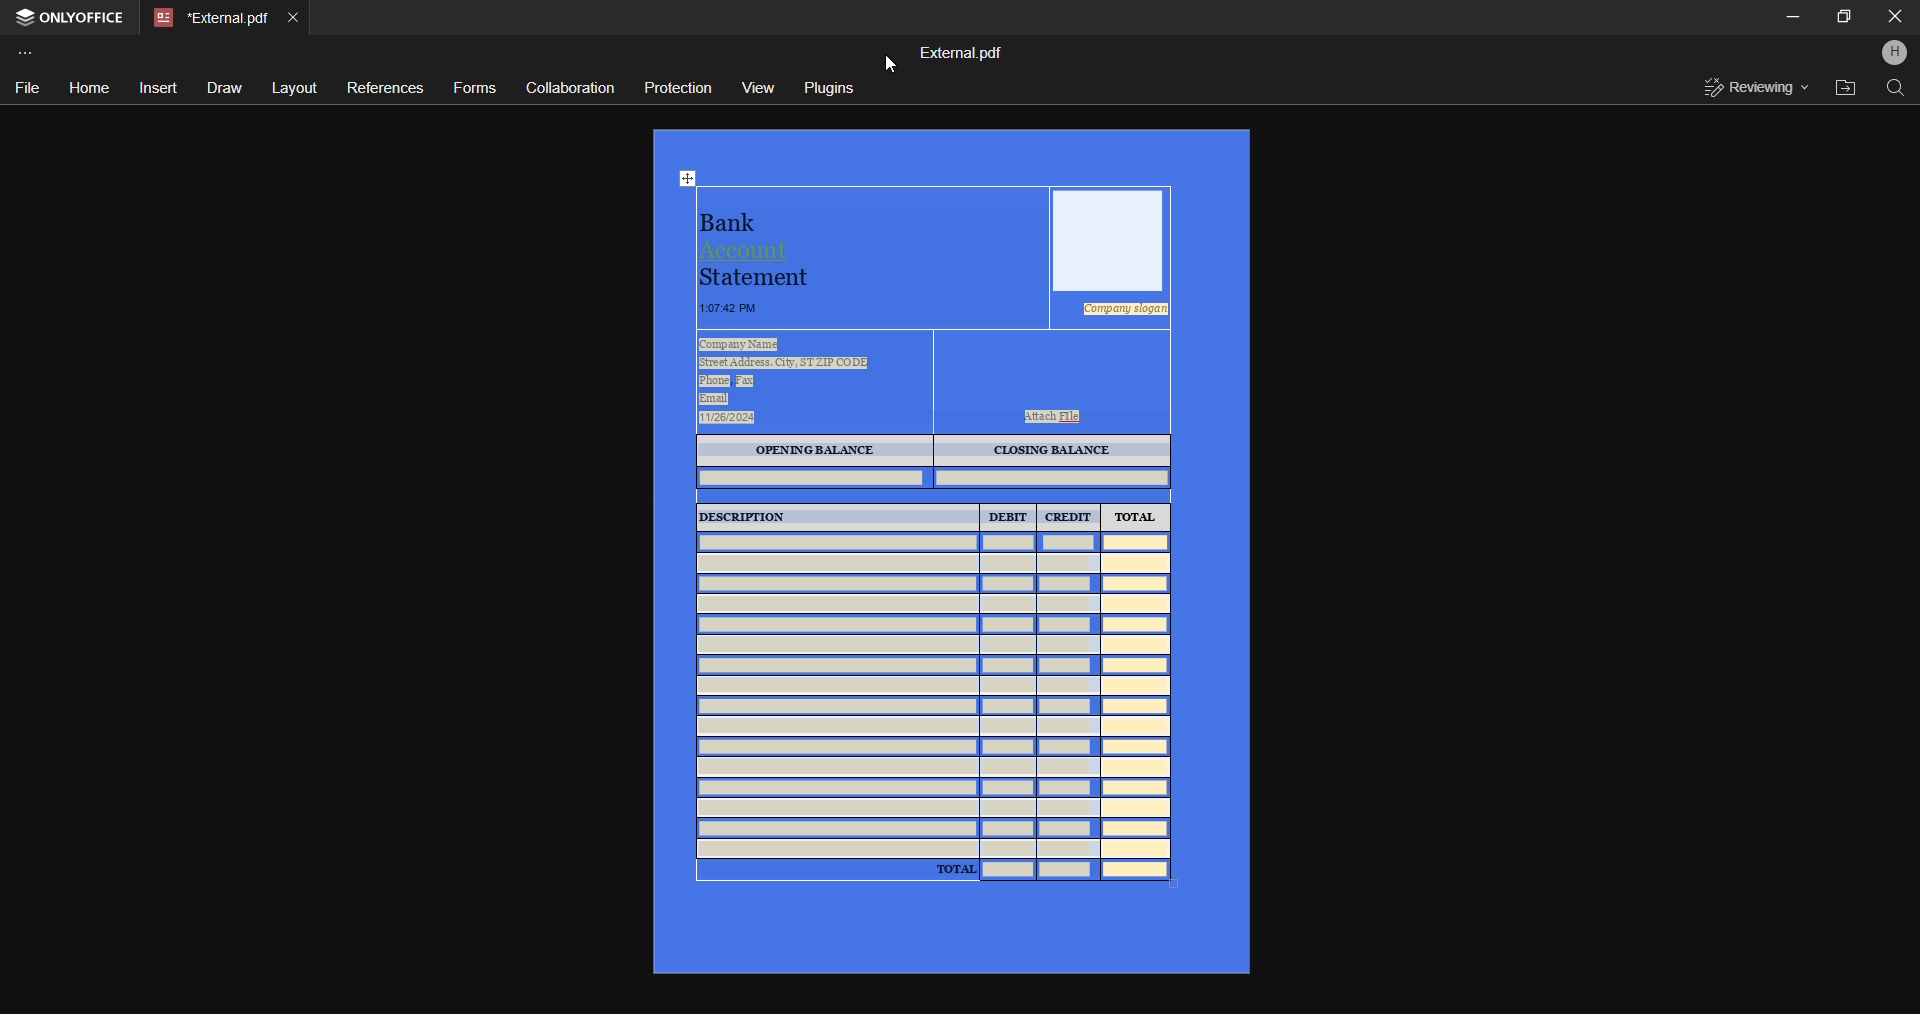 This screenshot has width=1920, height=1014. What do you see at coordinates (32, 87) in the screenshot?
I see `File` at bounding box center [32, 87].